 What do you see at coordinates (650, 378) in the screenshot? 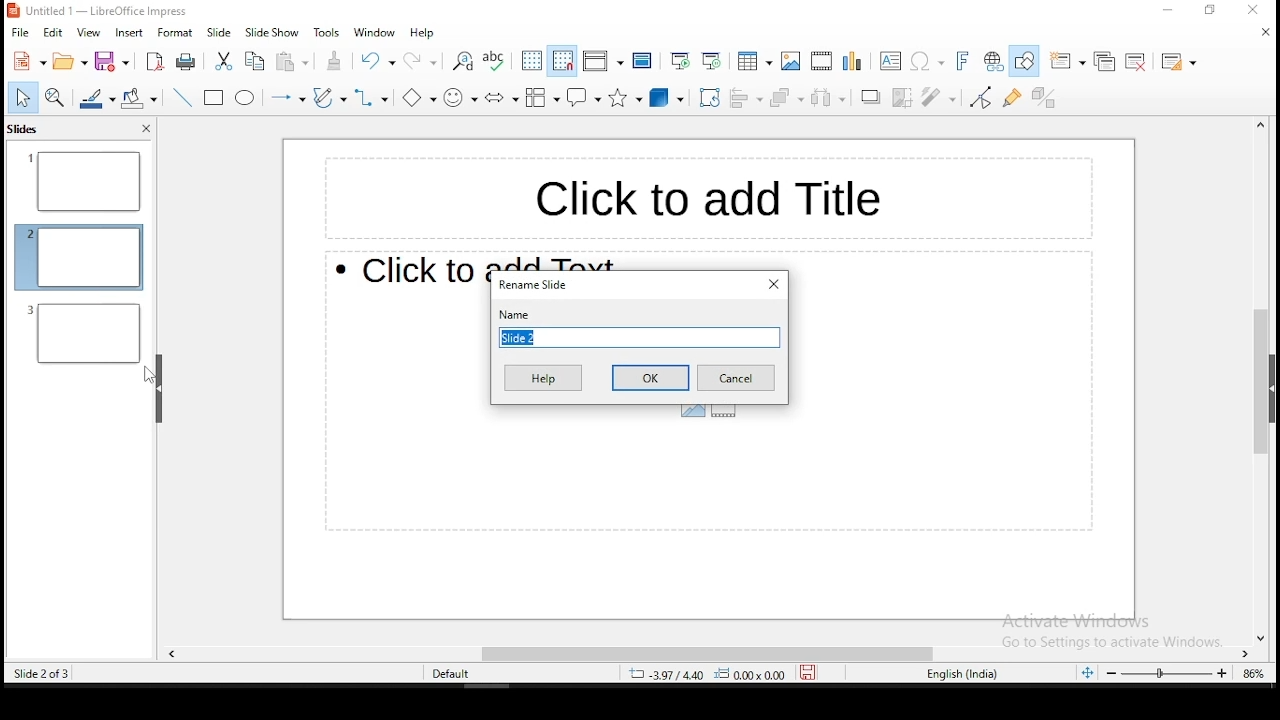
I see `ok` at bounding box center [650, 378].